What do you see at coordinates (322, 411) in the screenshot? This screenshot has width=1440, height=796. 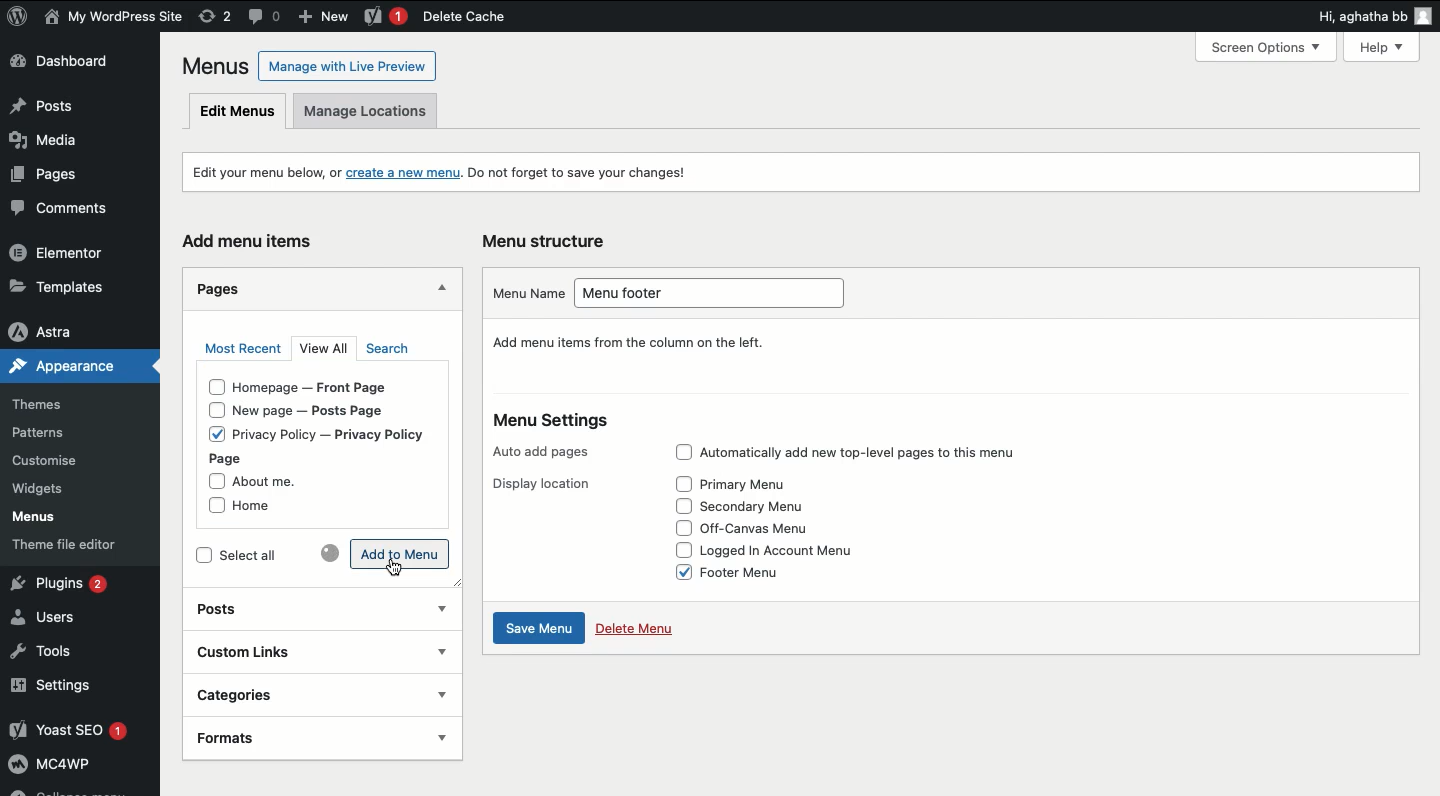 I see `New page ~ Post Page` at bounding box center [322, 411].